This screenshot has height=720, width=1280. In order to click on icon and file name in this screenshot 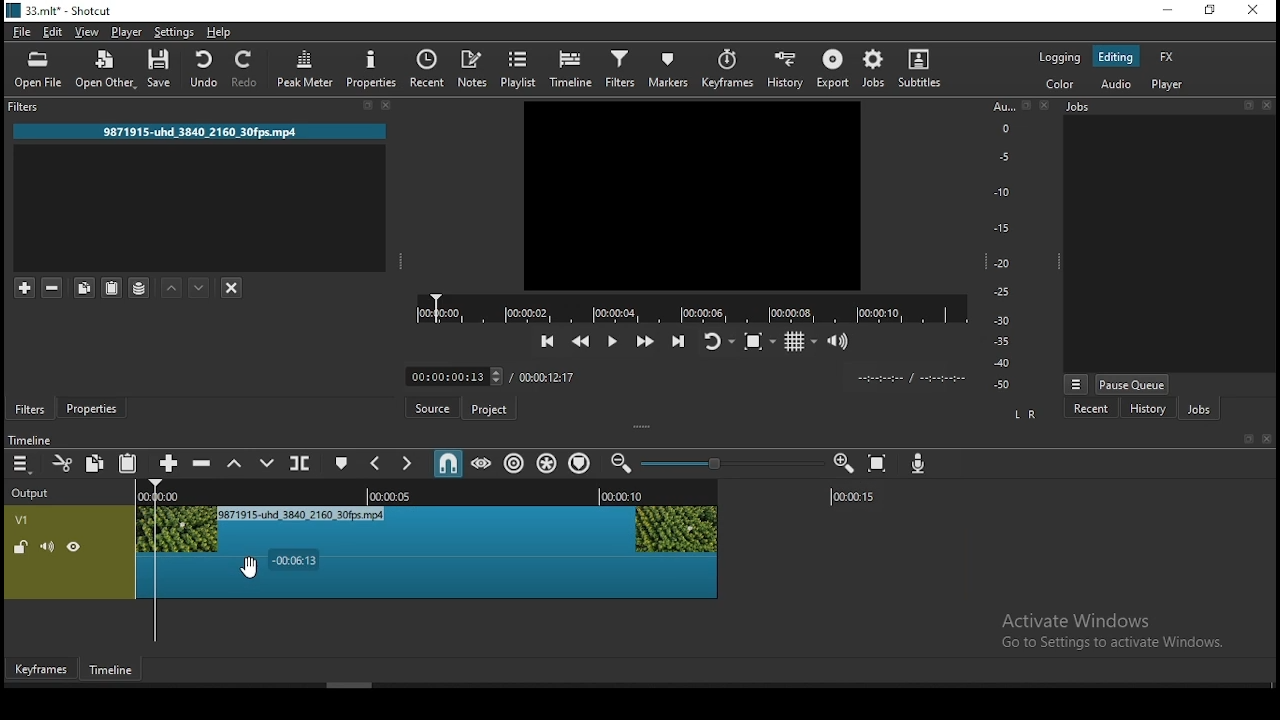, I will do `click(63, 11)`.